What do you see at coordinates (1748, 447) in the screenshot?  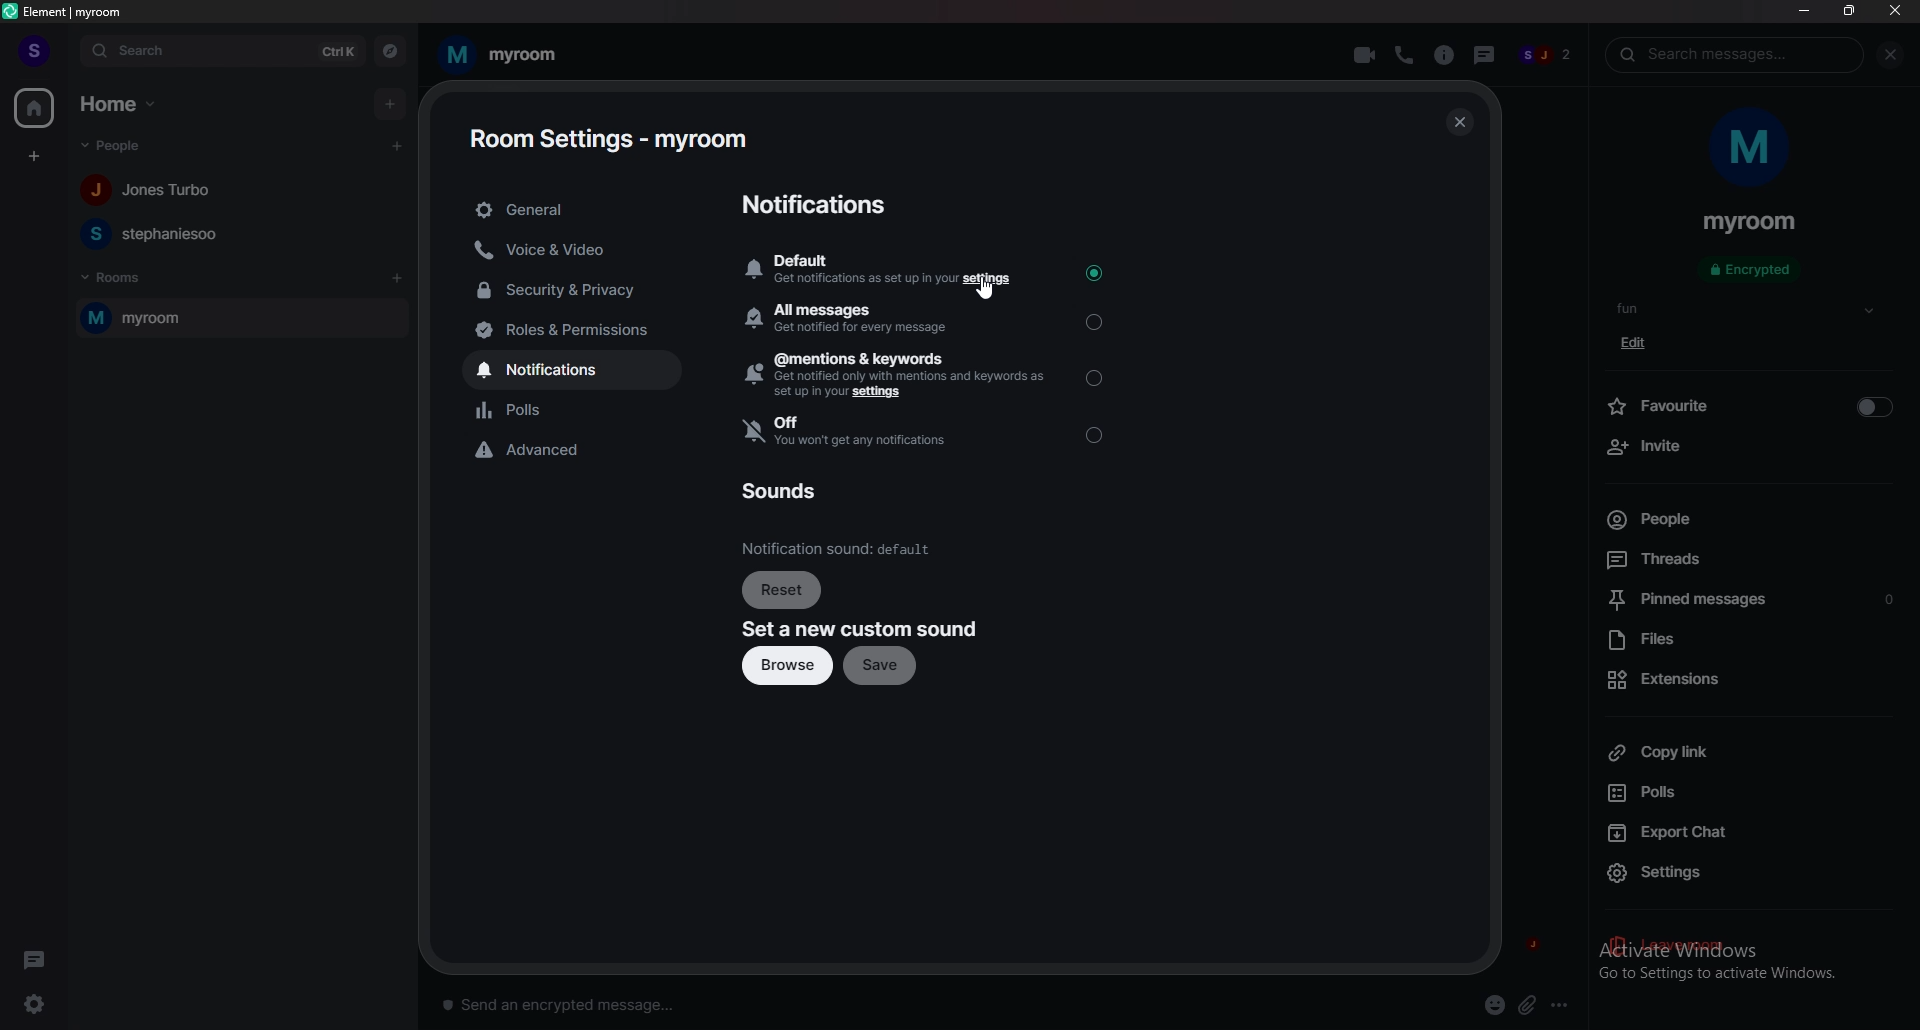 I see `invite` at bounding box center [1748, 447].